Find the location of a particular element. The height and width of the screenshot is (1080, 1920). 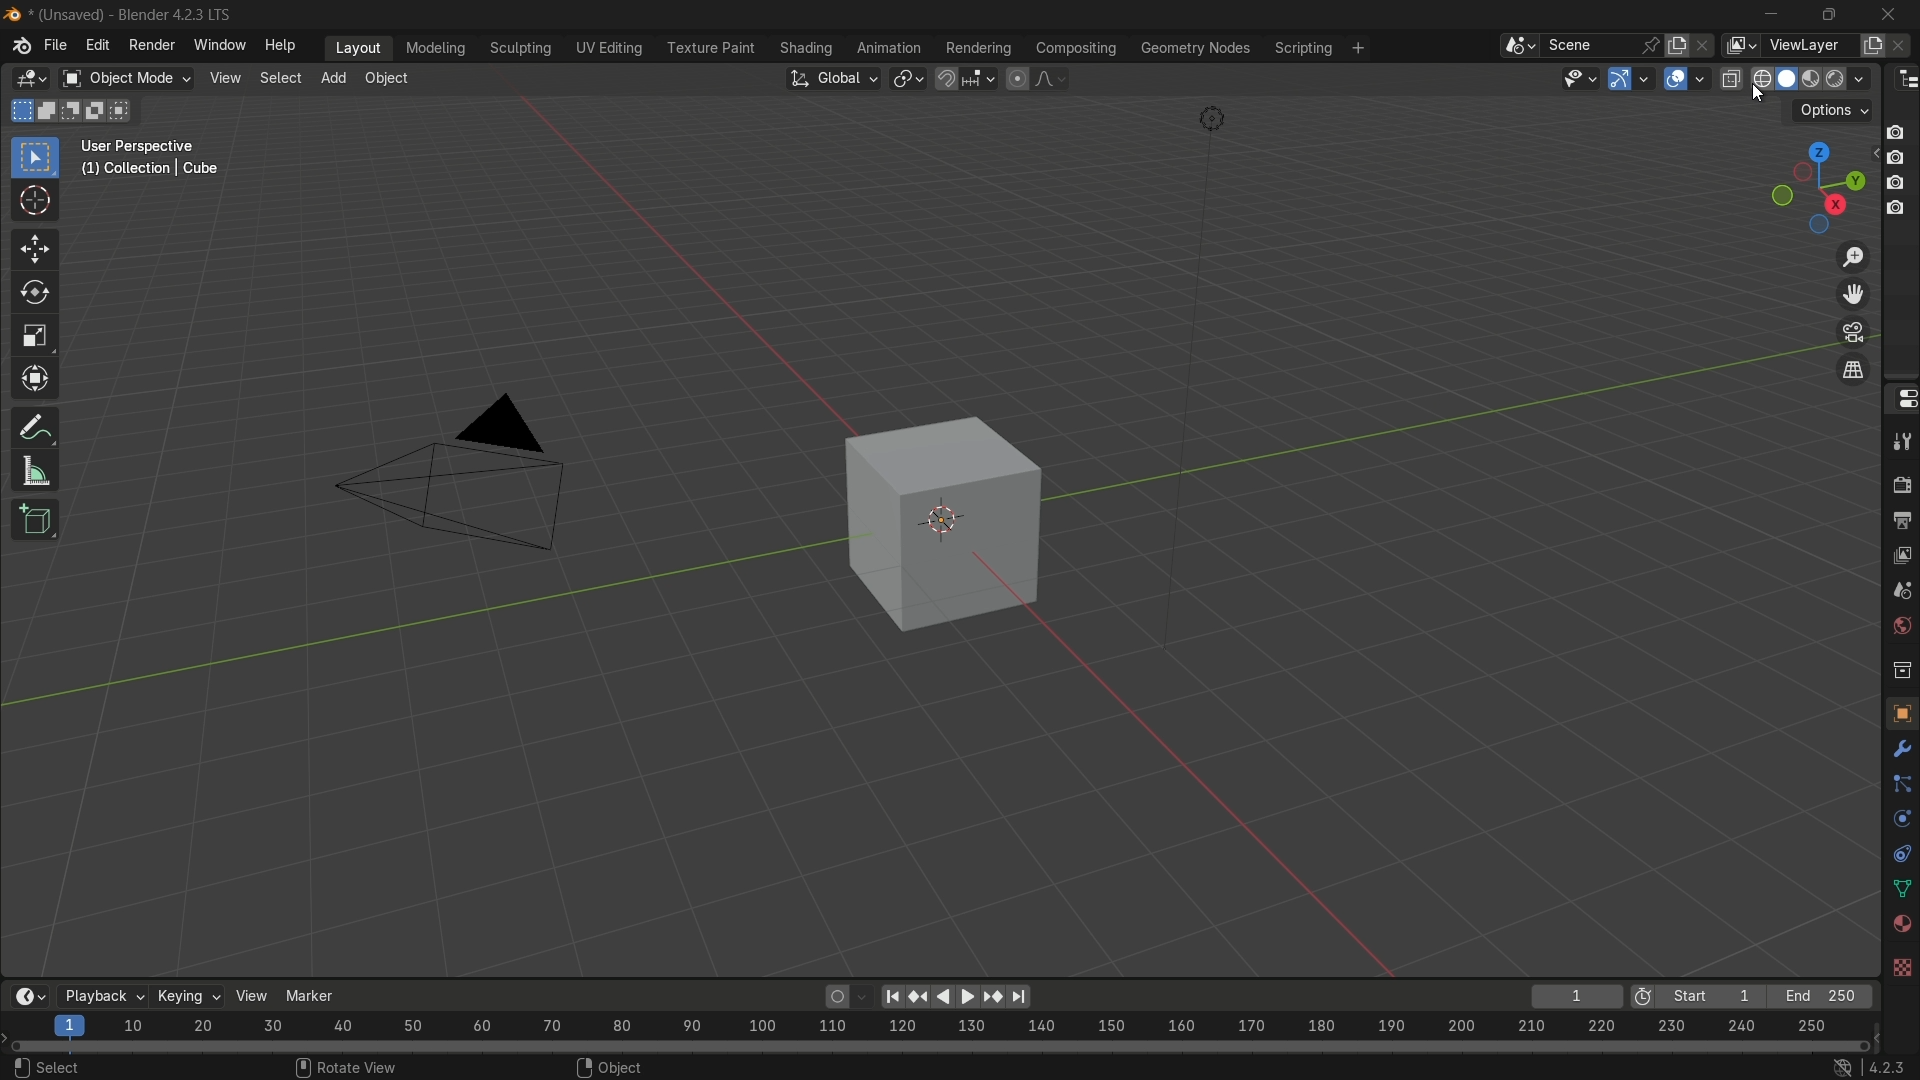

rotate is located at coordinates (30, 295).